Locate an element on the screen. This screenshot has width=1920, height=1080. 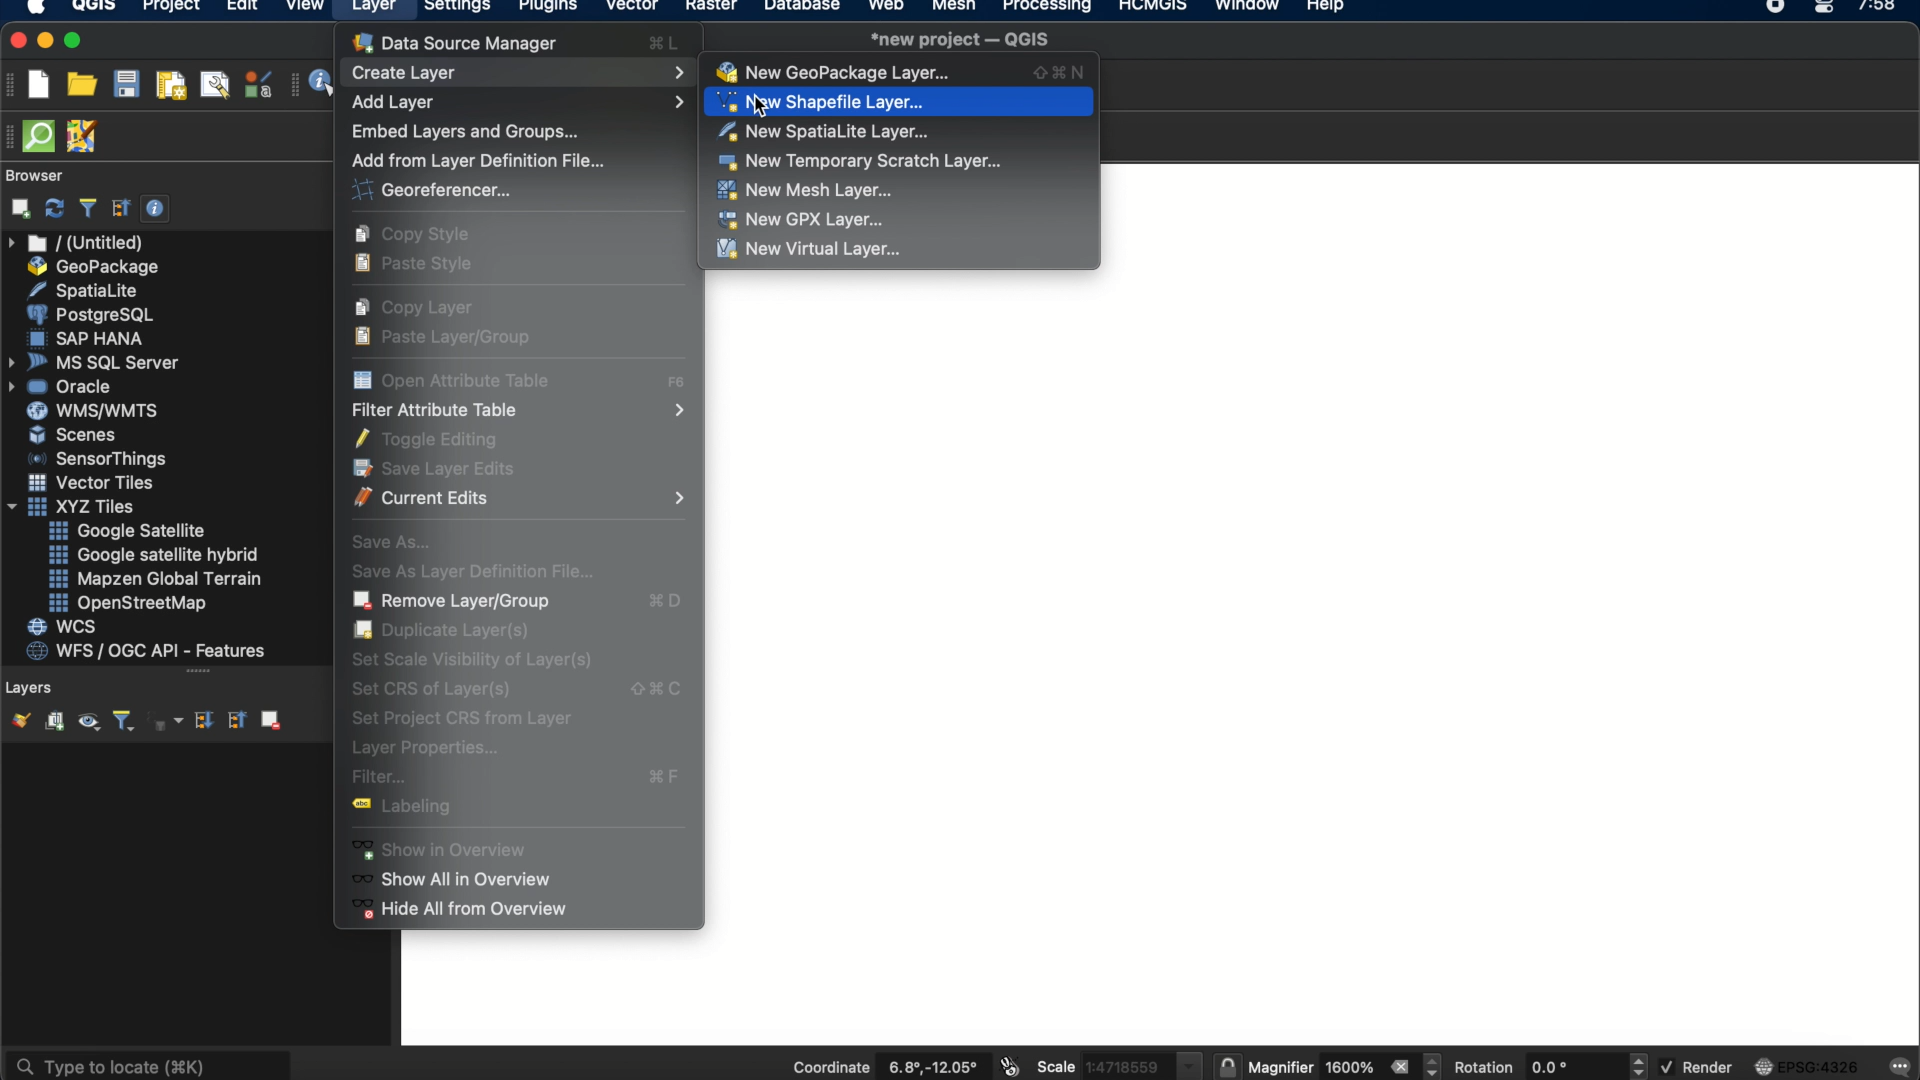
new project is located at coordinates (38, 84).